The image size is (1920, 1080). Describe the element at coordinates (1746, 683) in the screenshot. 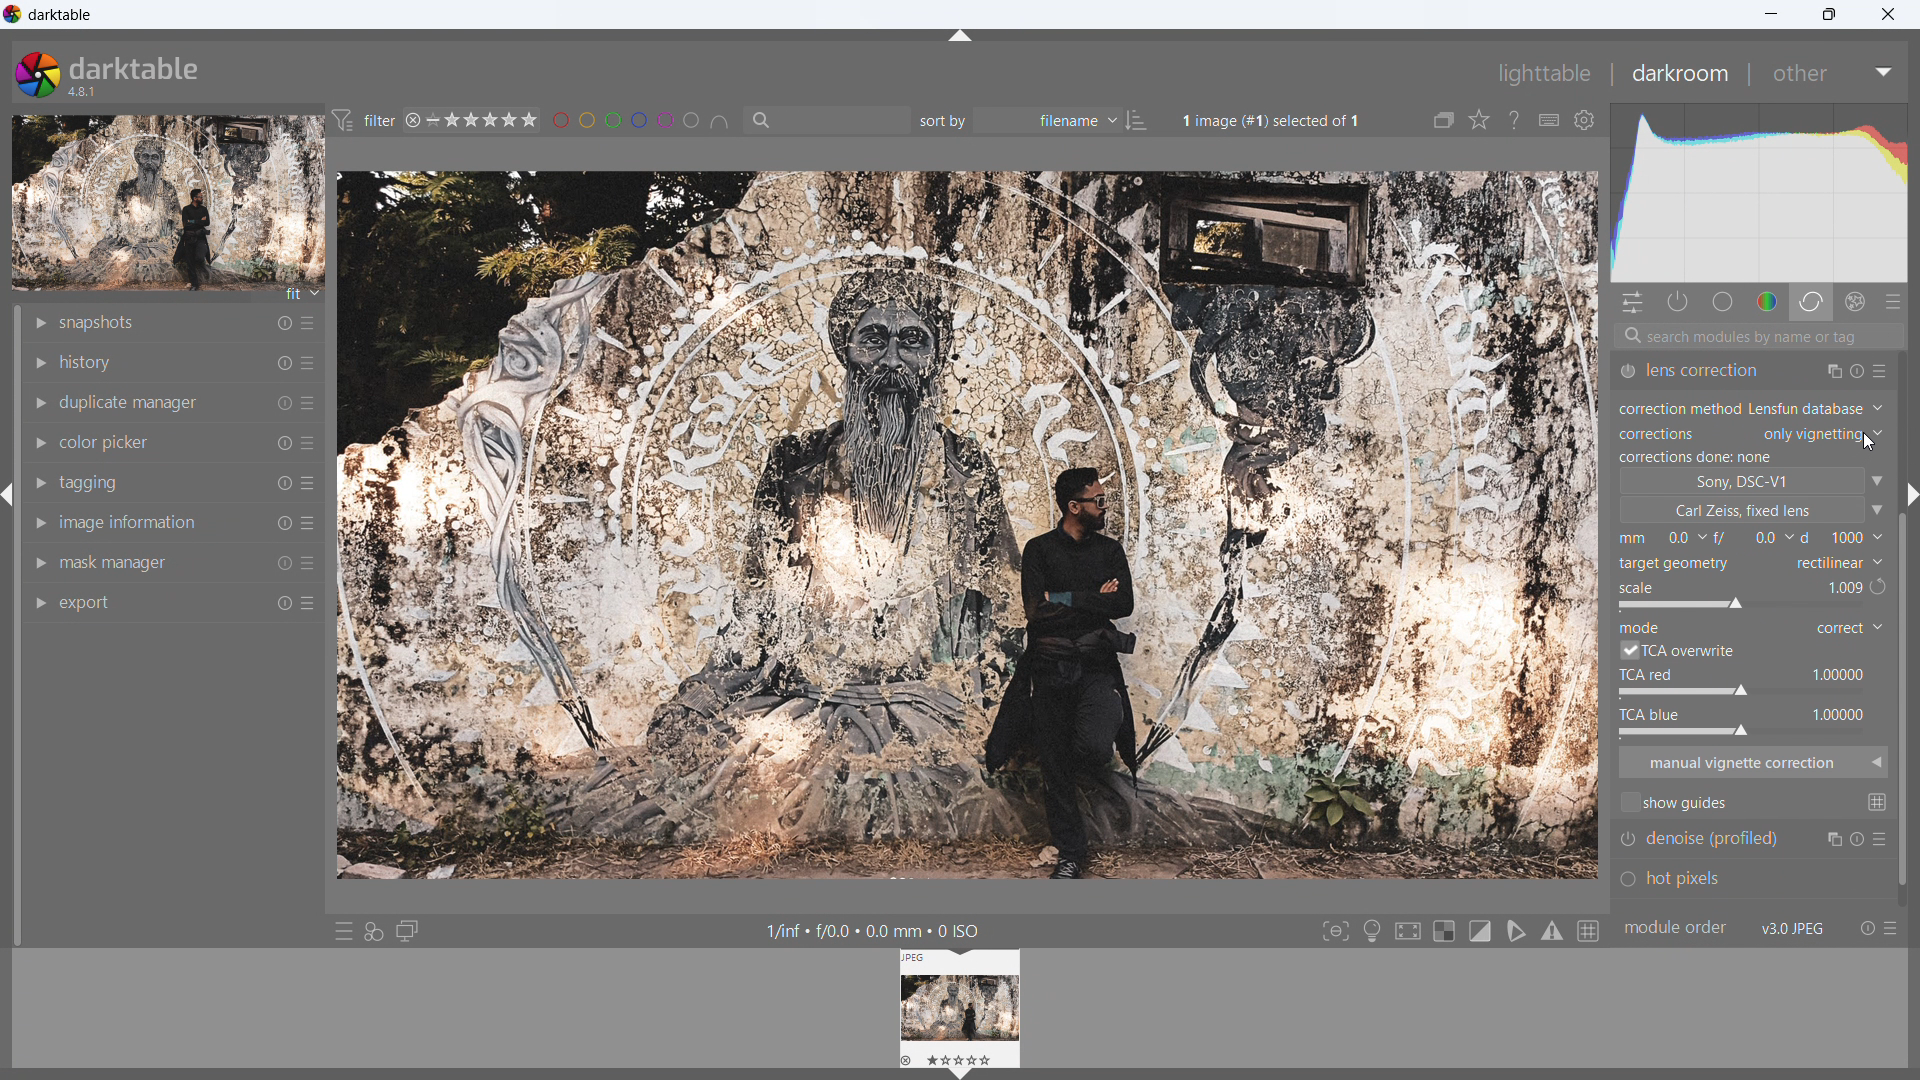

I see `tca red` at that location.